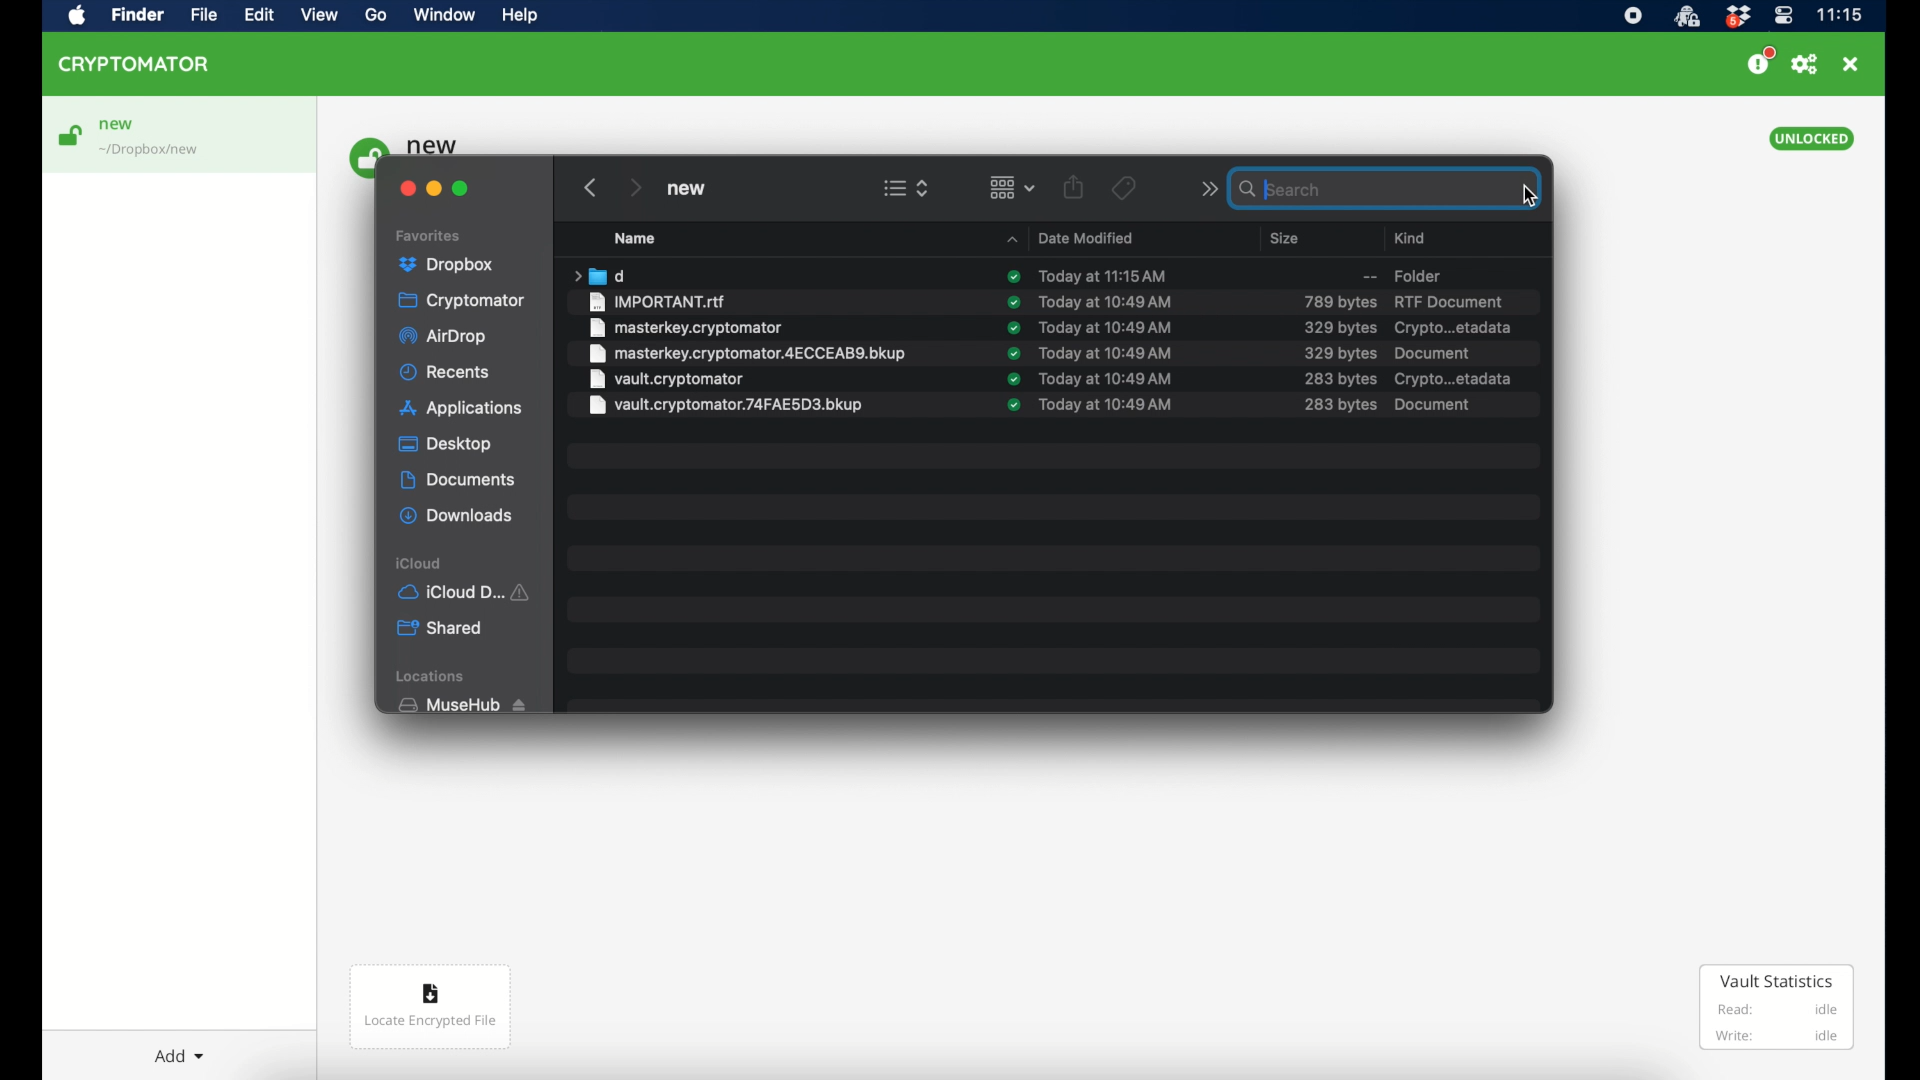 Image resolution: width=1920 pixels, height=1080 pixels. I want to click on cursor, so click(1527, 195).